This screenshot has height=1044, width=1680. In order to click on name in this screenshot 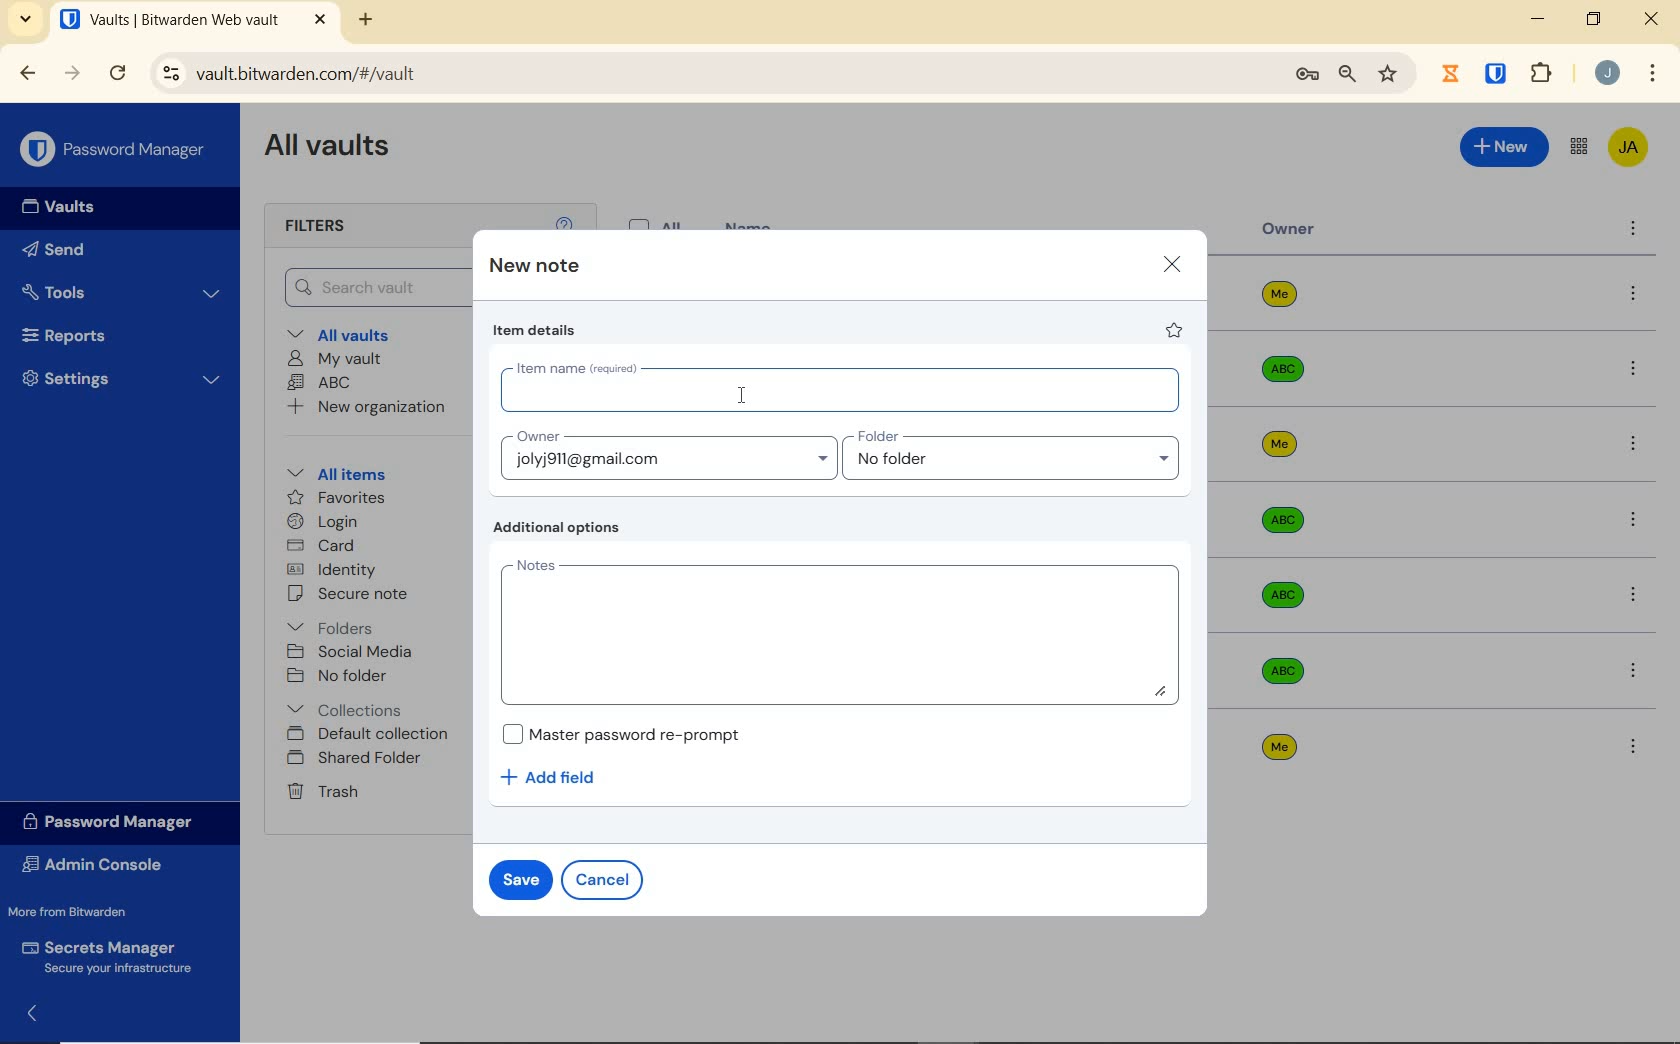, I will do `click(751, 224)`.